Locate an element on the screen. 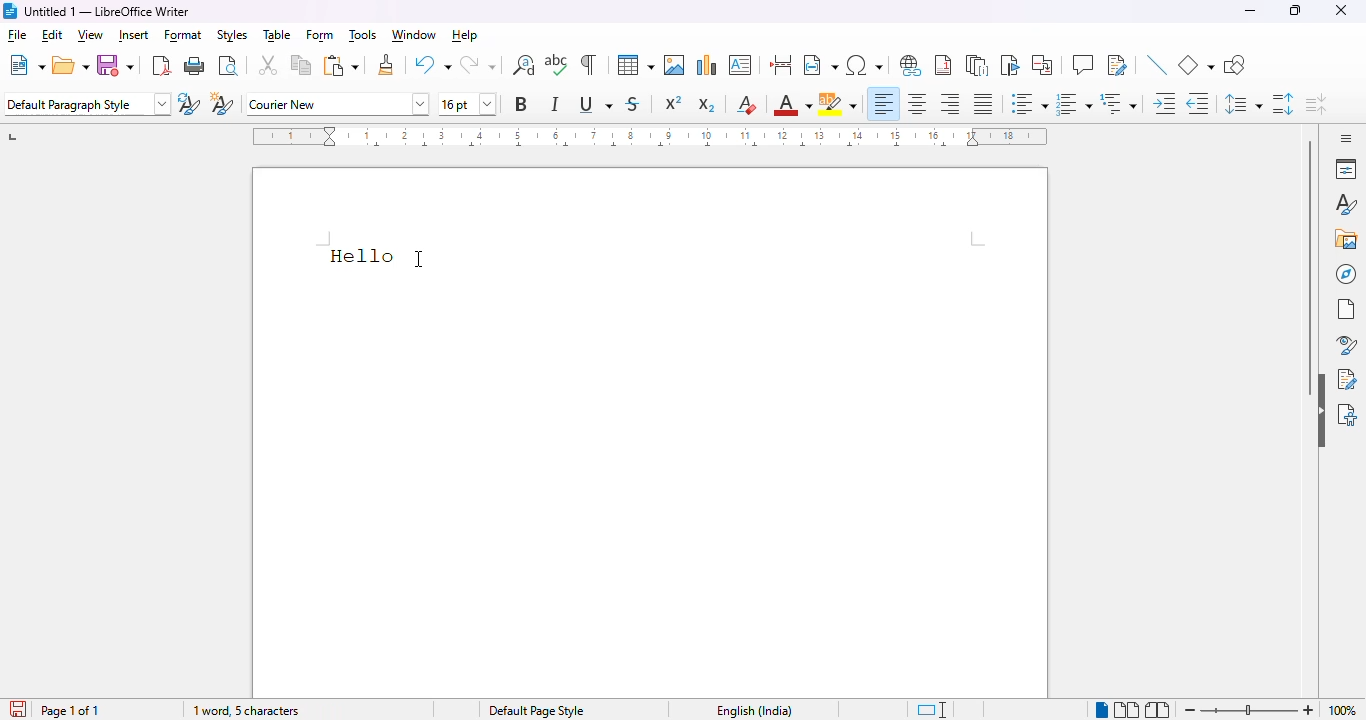 The height and width of the screenshot is (720, 1366). standard language is located at coordinates (934, 710).